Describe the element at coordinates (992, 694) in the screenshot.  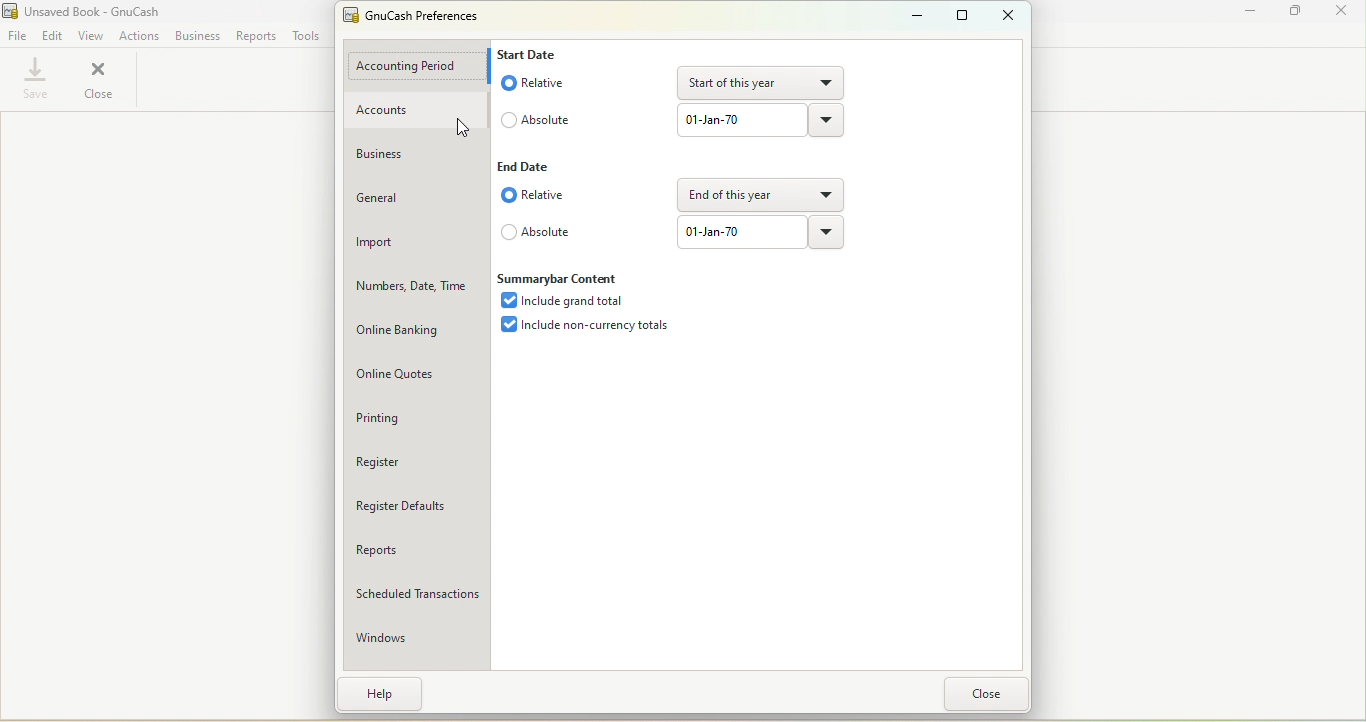
I see `Close` at that location.